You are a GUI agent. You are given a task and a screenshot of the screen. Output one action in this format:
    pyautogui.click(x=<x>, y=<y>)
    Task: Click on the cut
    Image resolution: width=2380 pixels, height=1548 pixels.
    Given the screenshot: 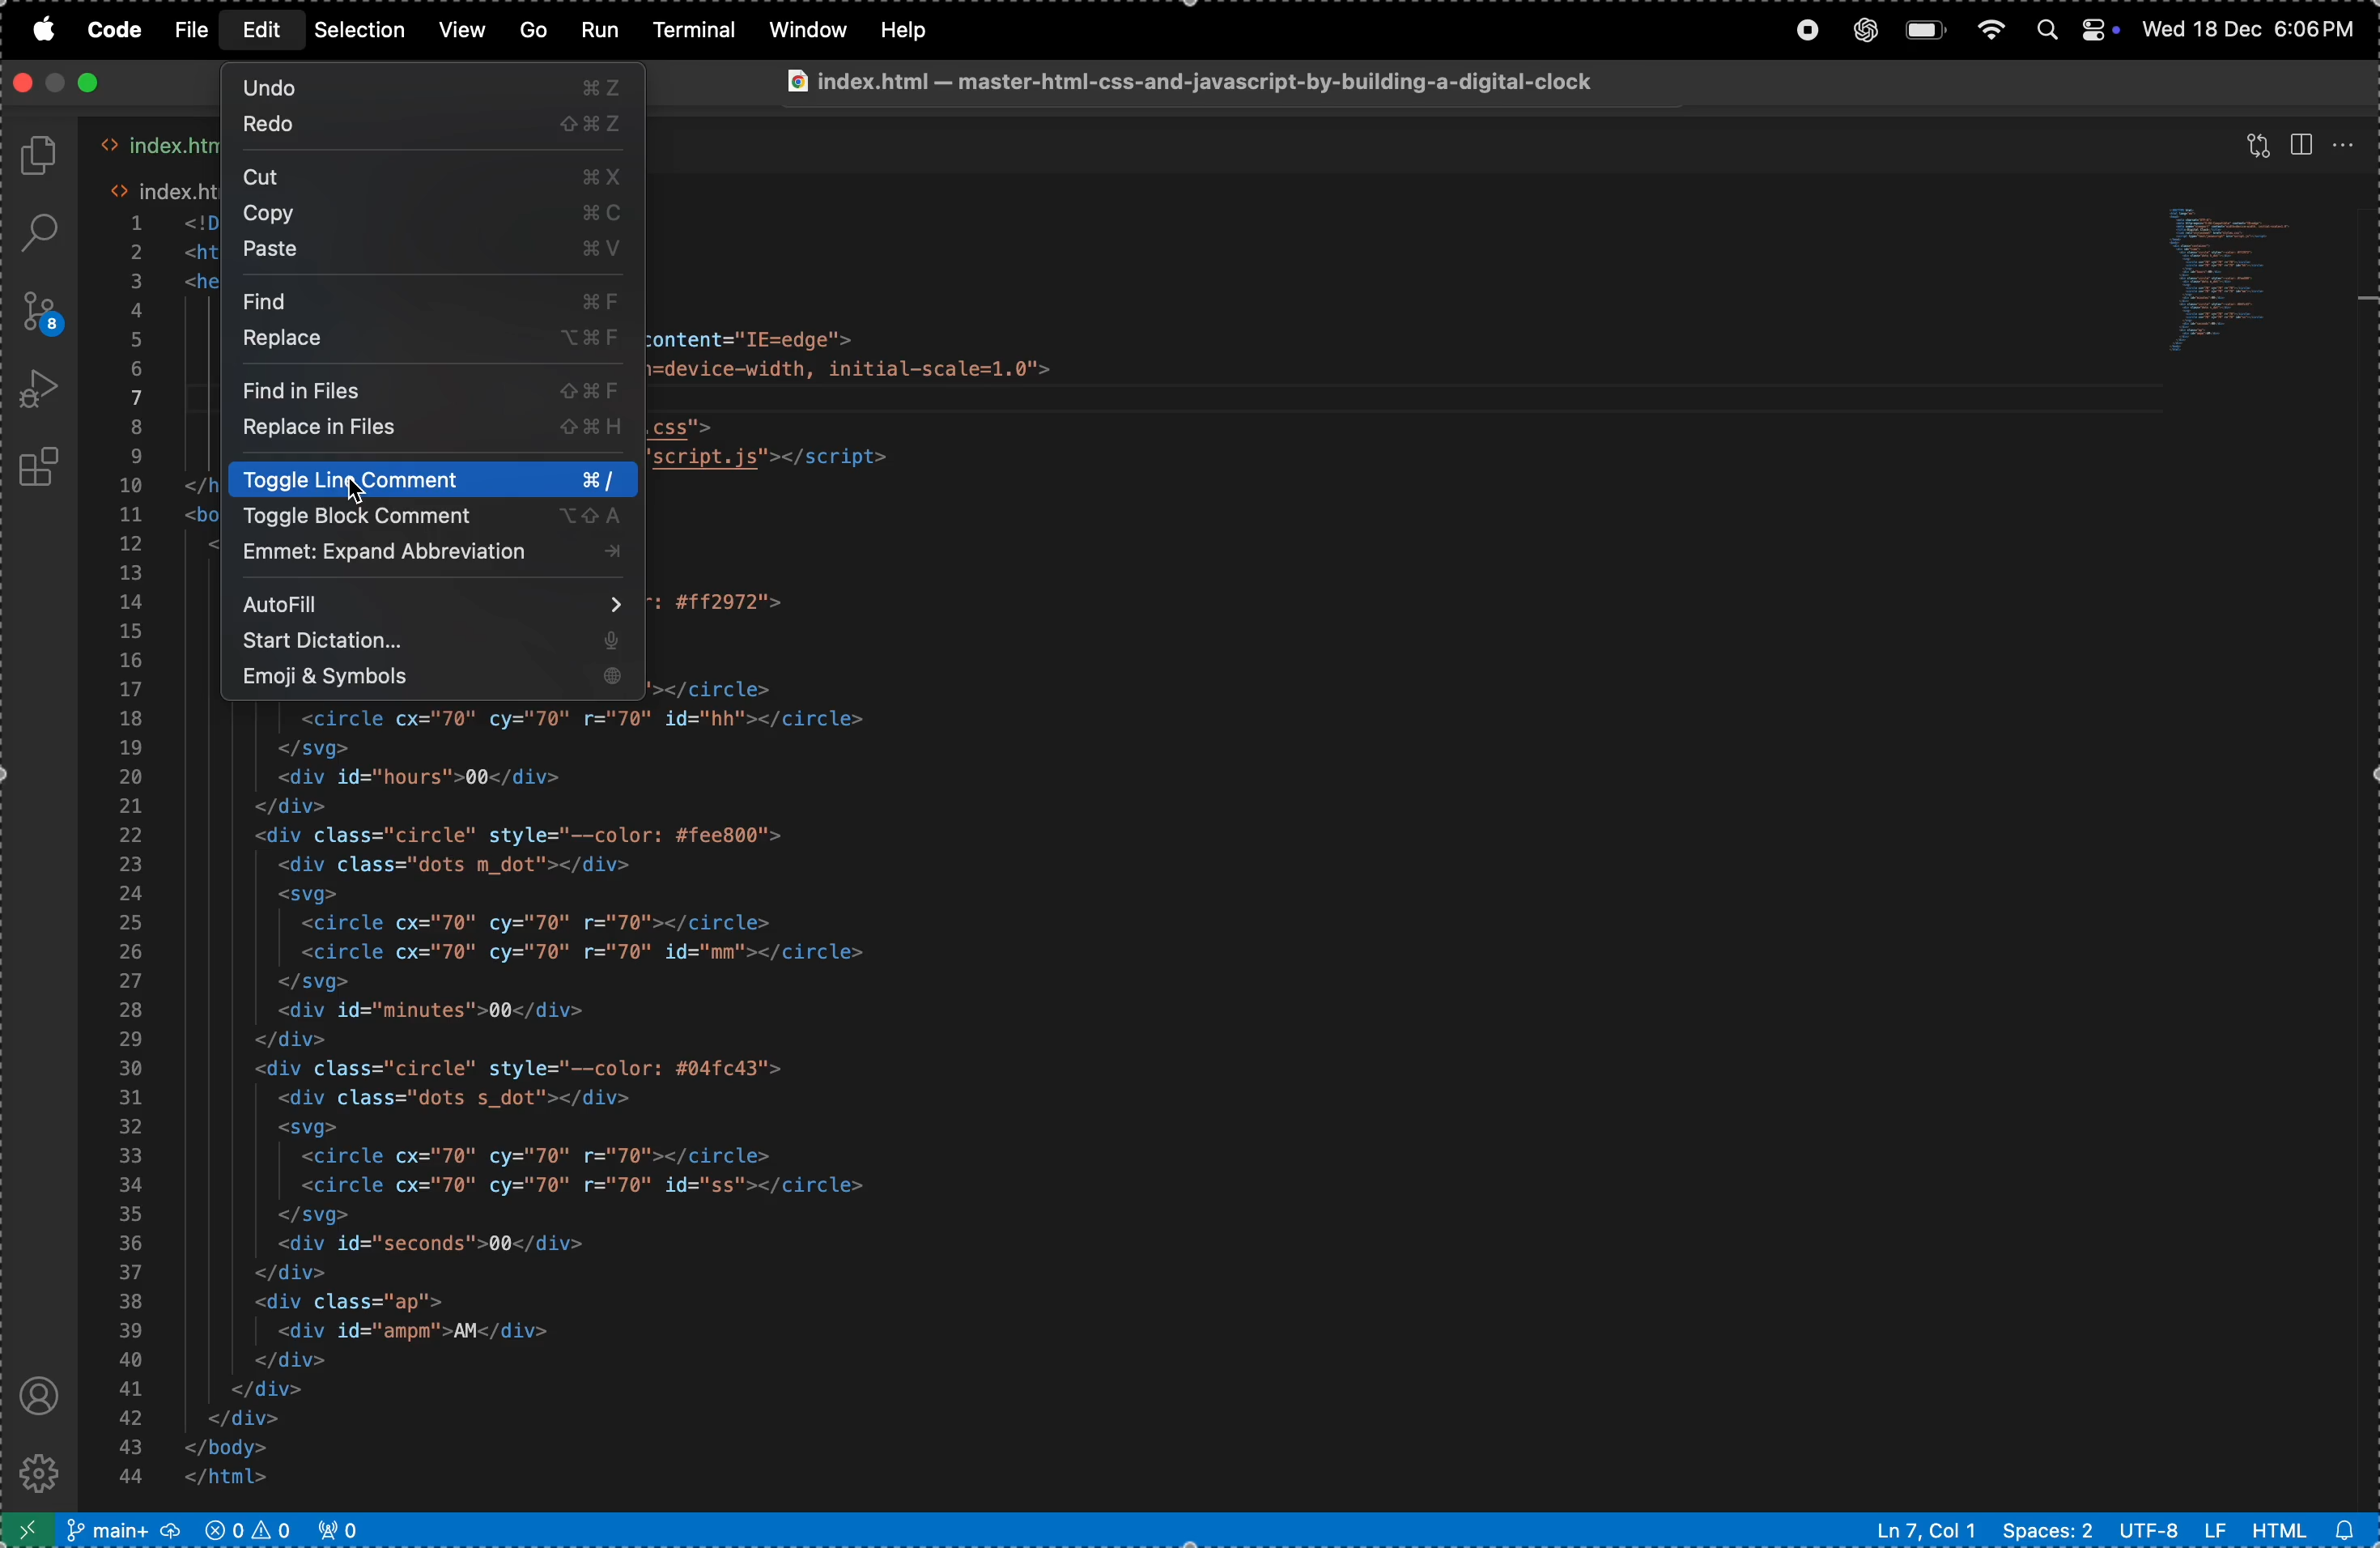 What is the action you would take?
    pyautogui.click(x=438, y=176)
    